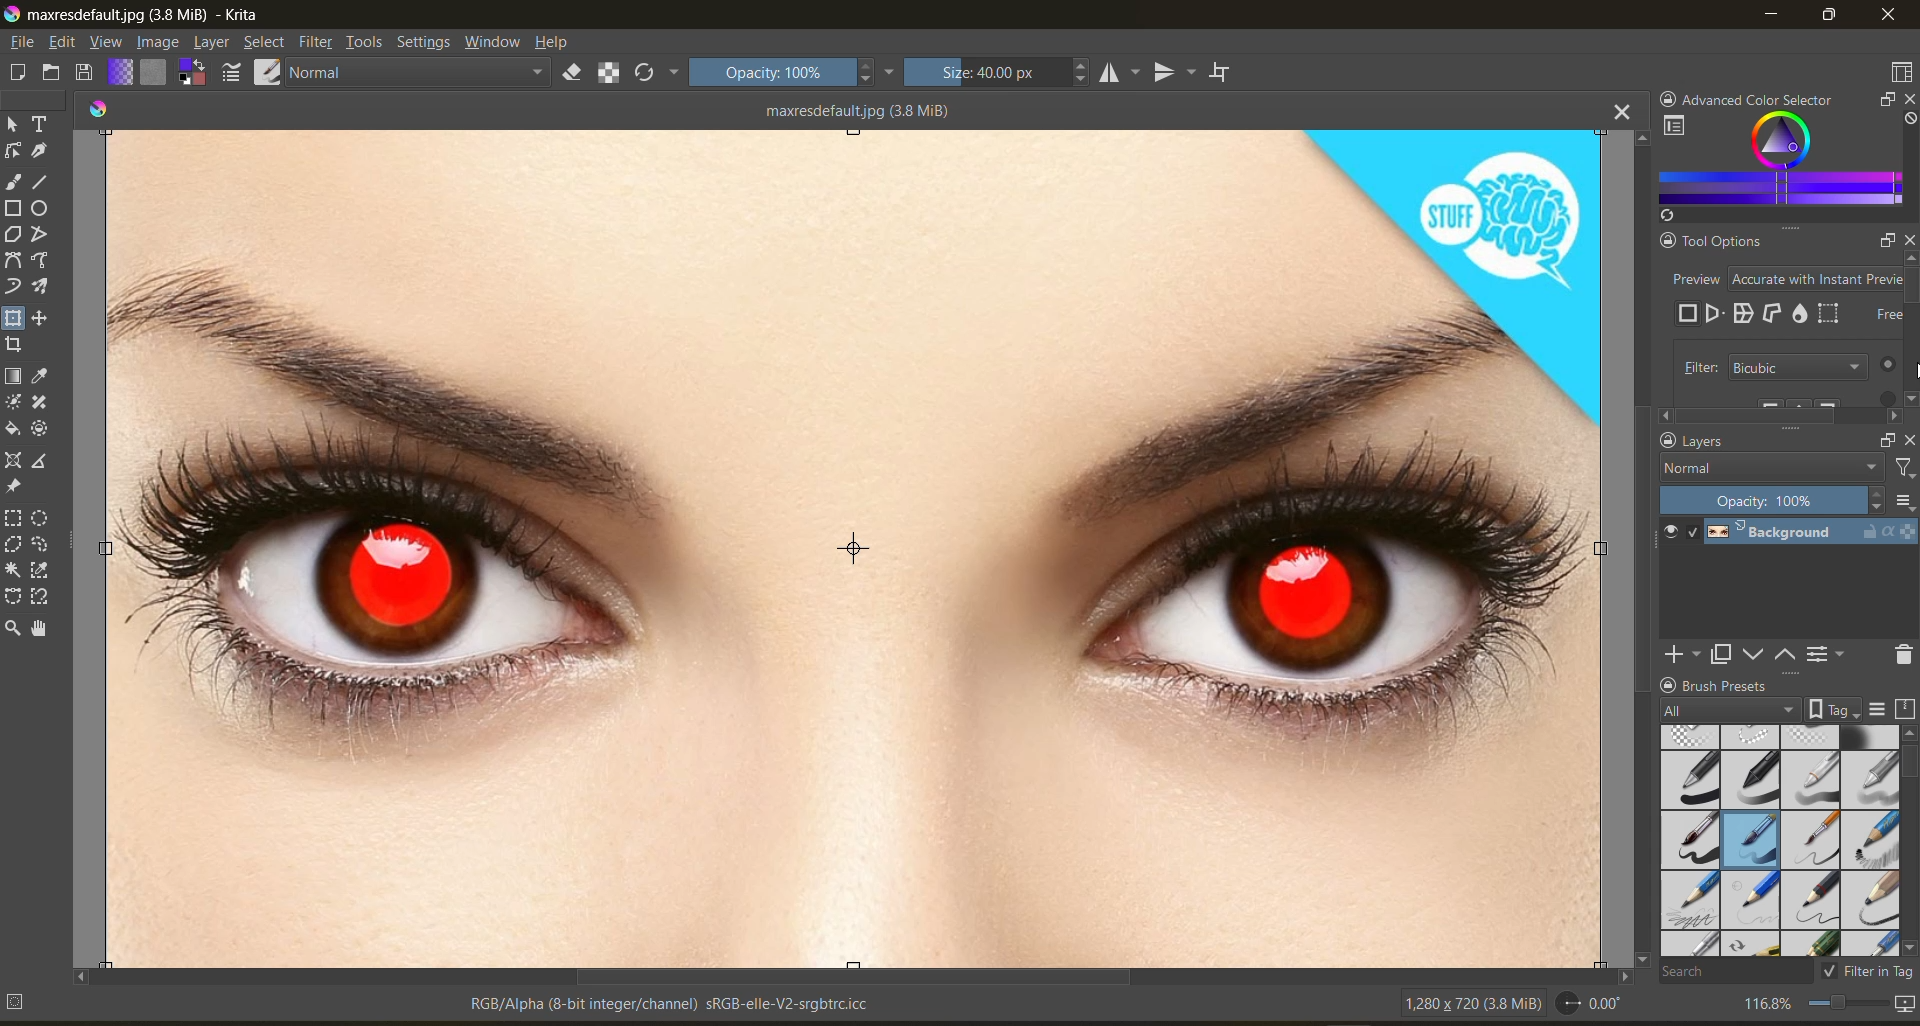 Image resolution: width=1920 pixels, height=1026 pixels. I want to click on tool, so click(12, 630).